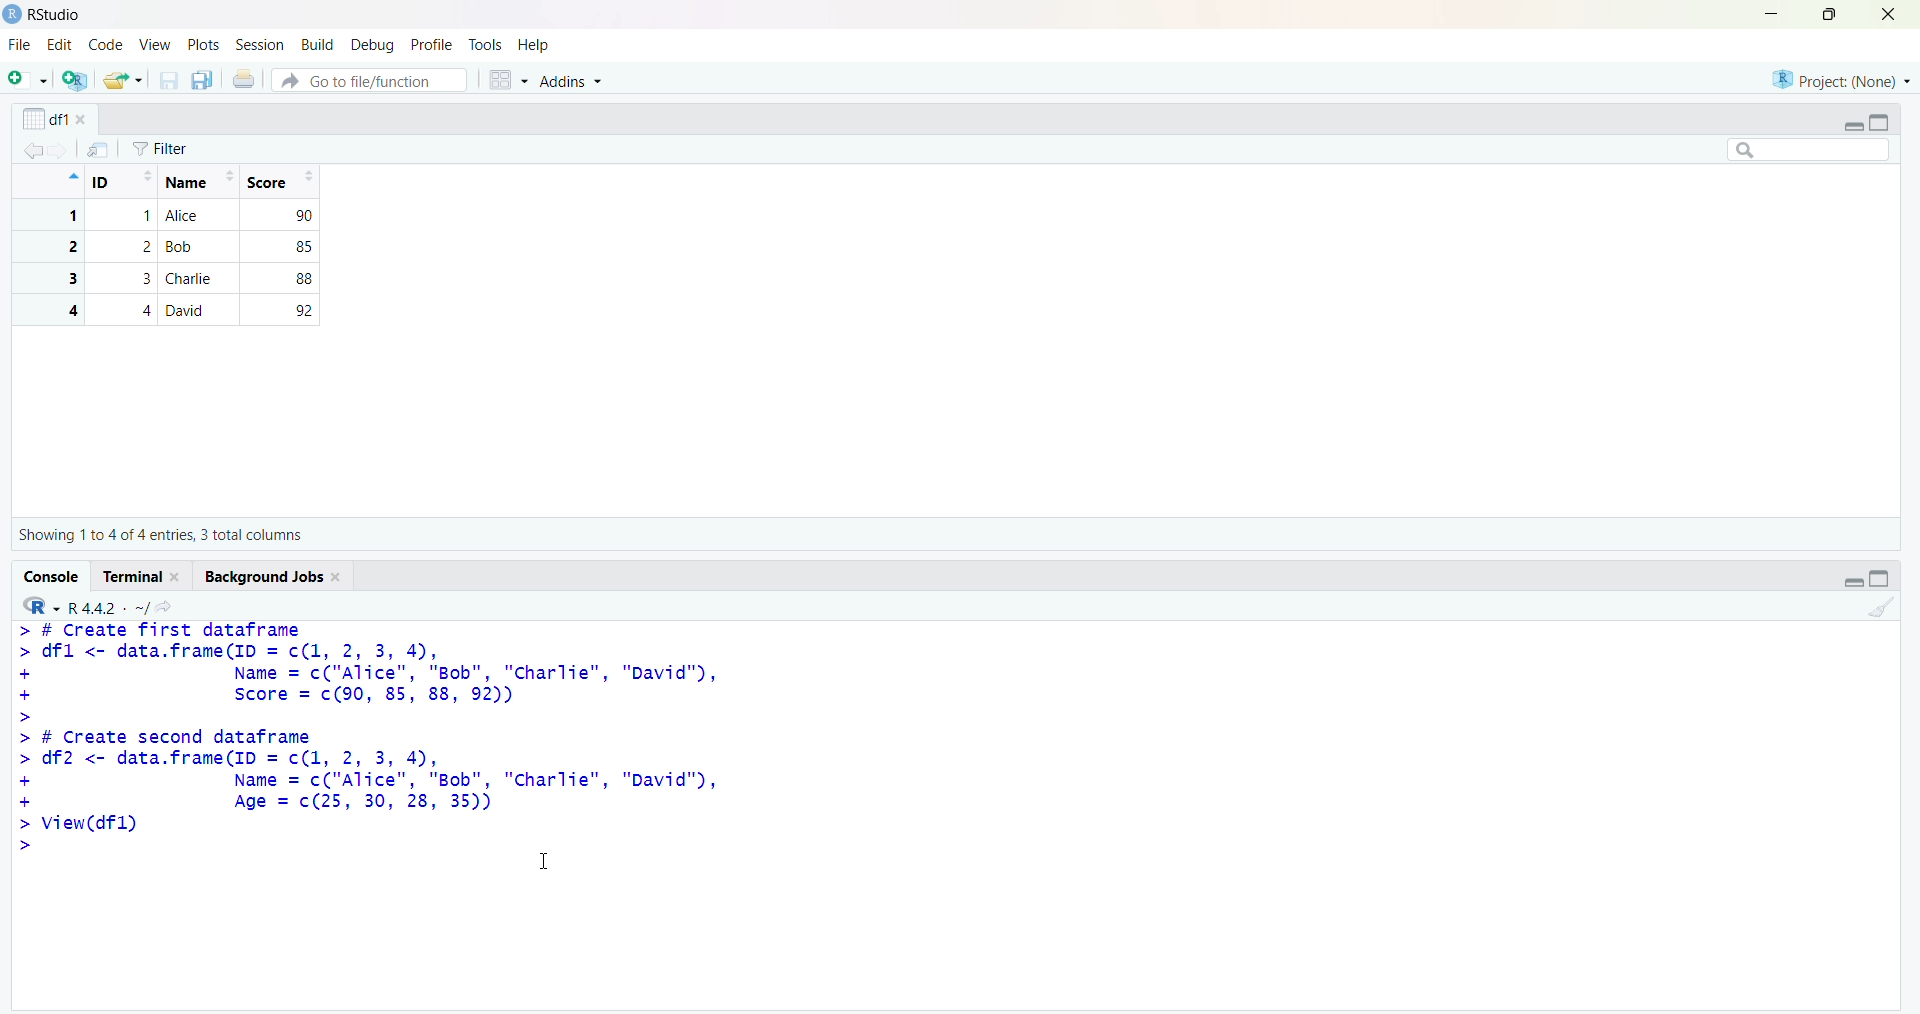  Describe the element at coordinates (375, 46) in the screenshot. I see `debug` at that location.